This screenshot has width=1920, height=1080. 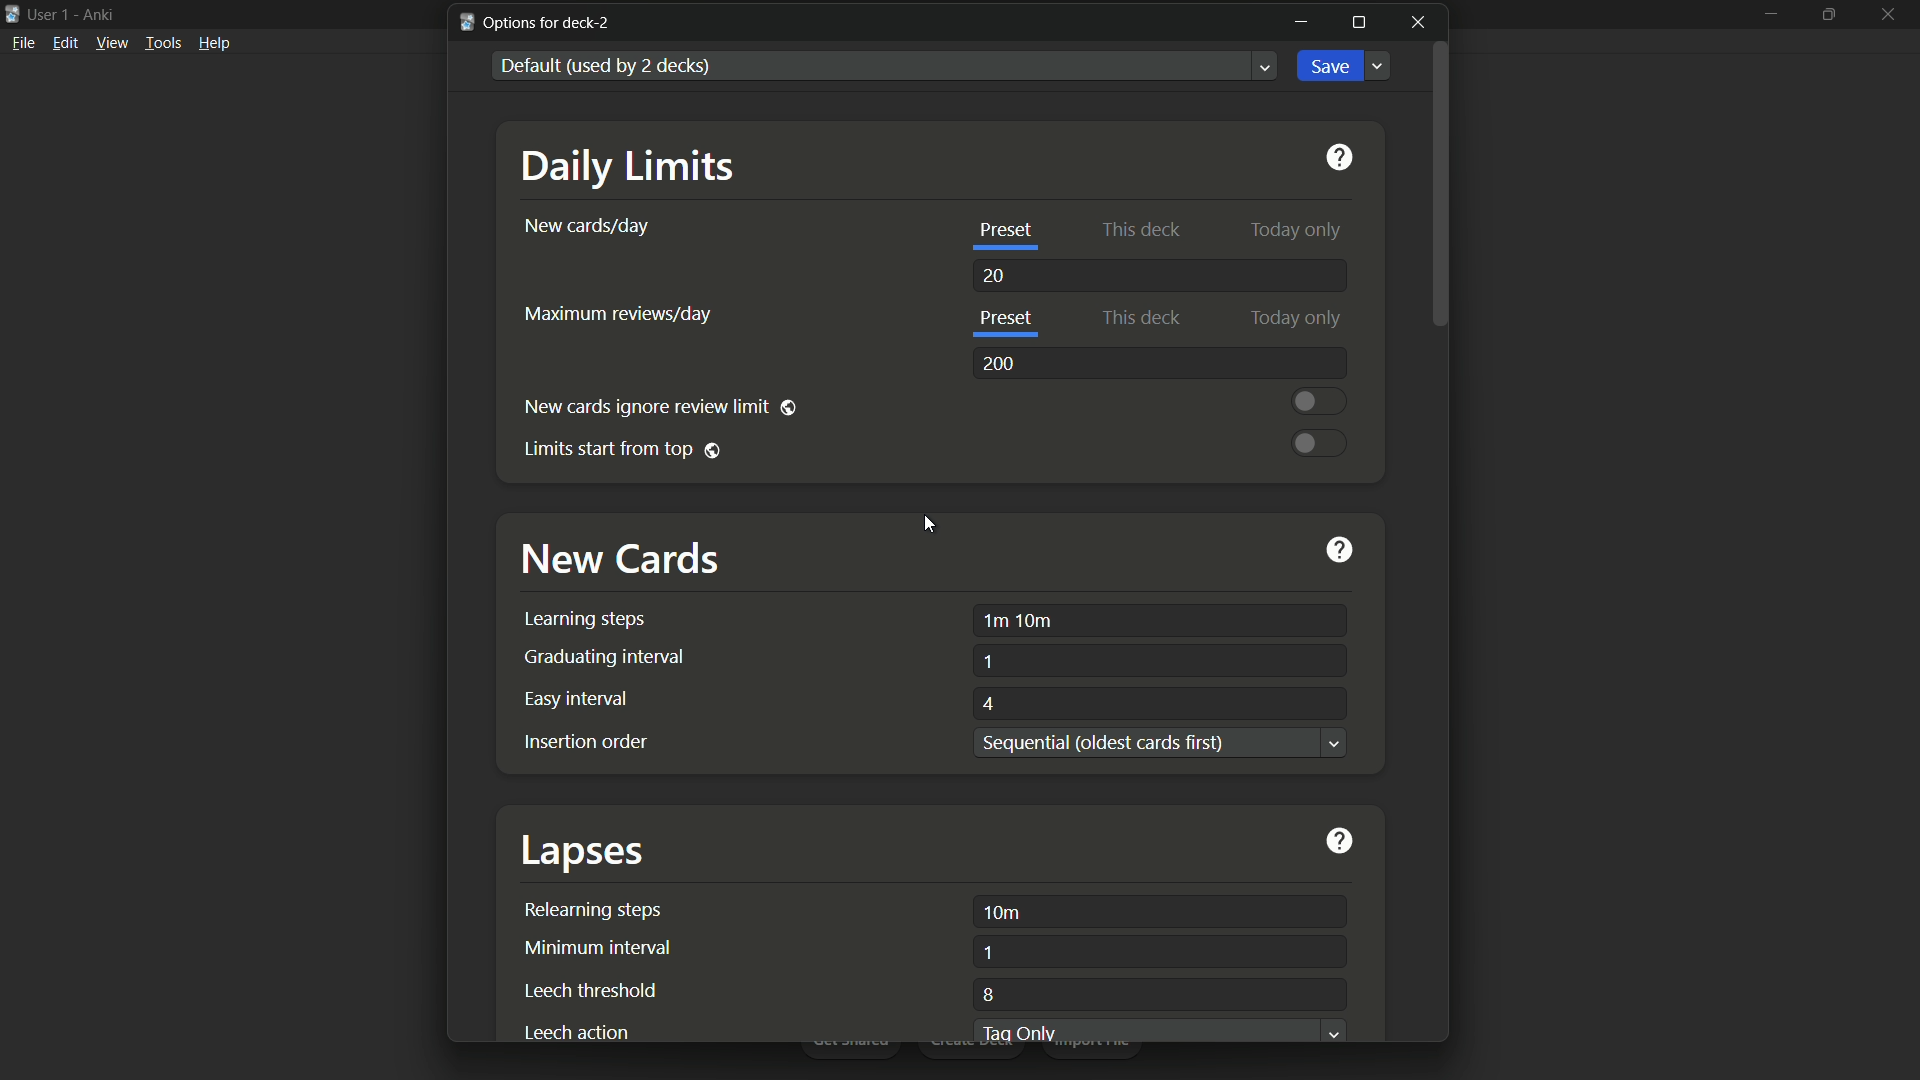 I want to click on default used by 2 decks, so click(x=867, y=66).